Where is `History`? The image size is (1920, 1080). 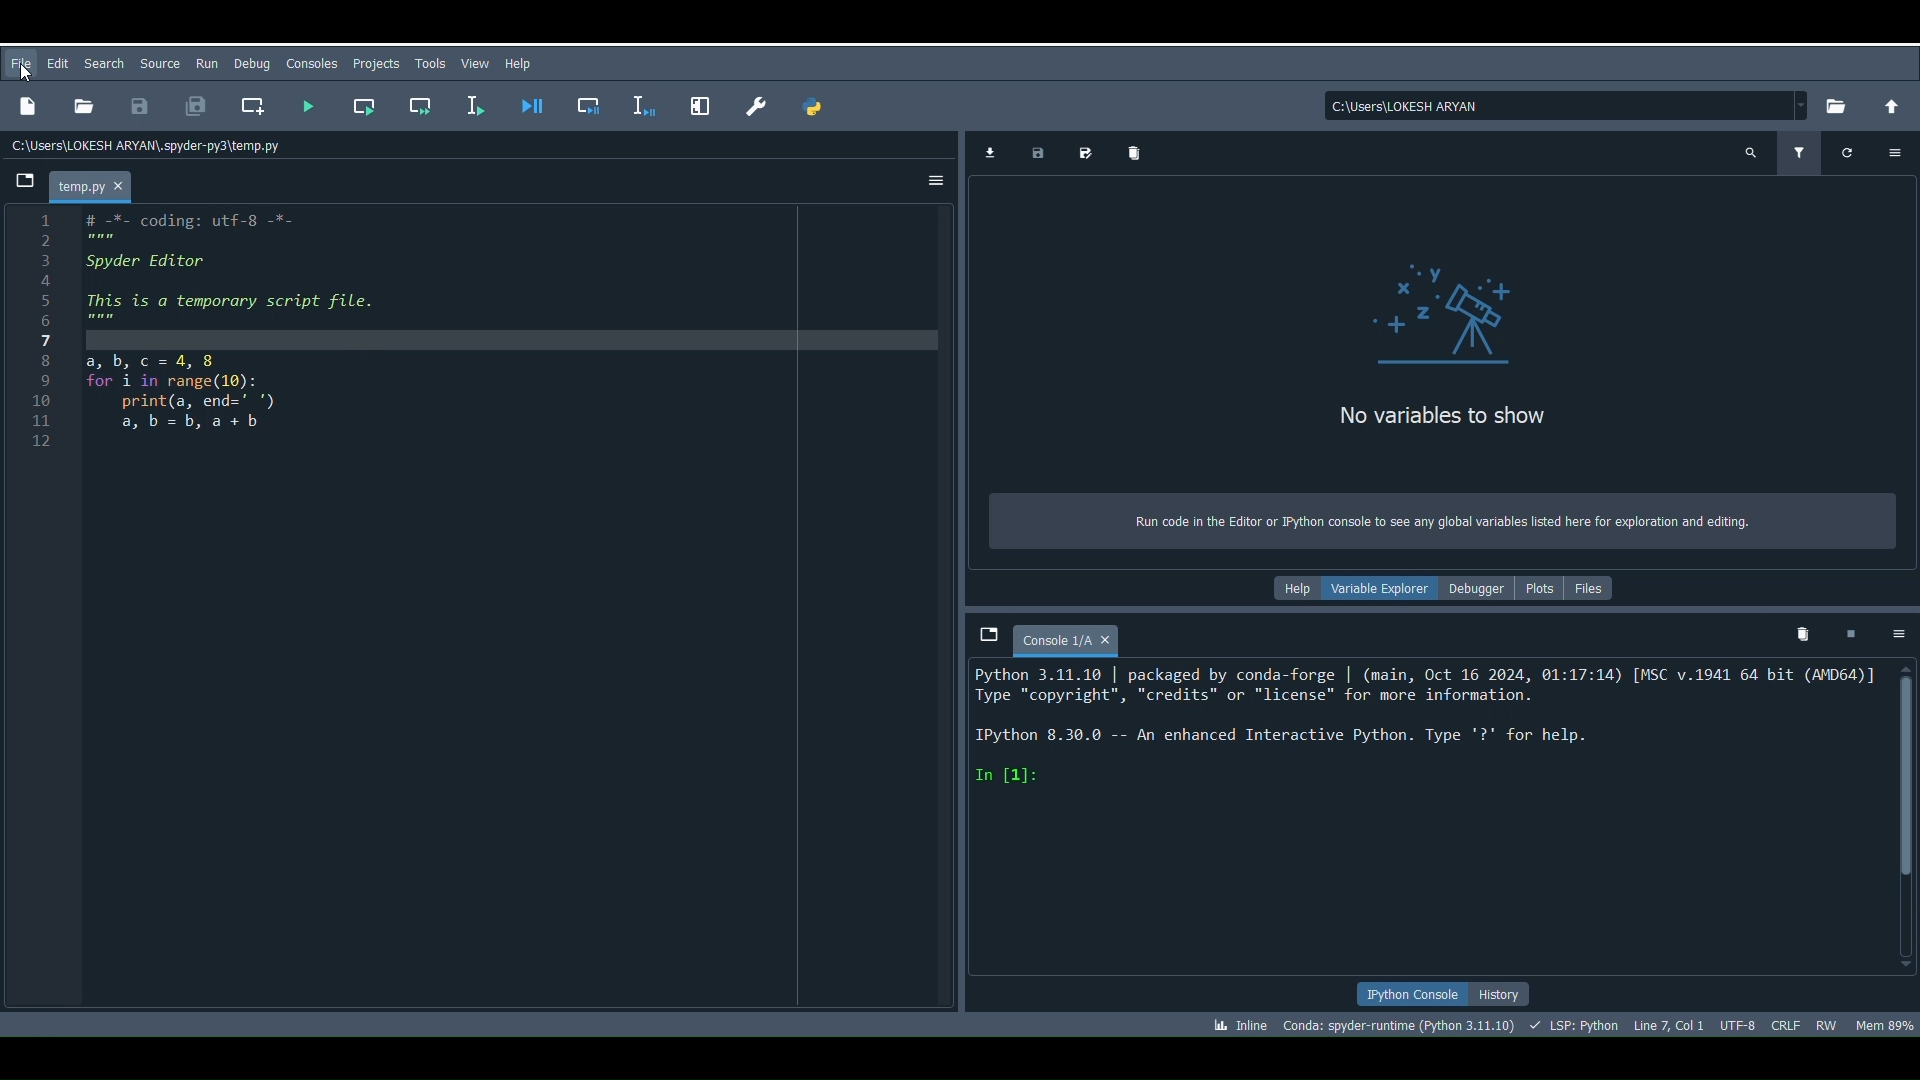
History is located at coordinates (1498, 997).